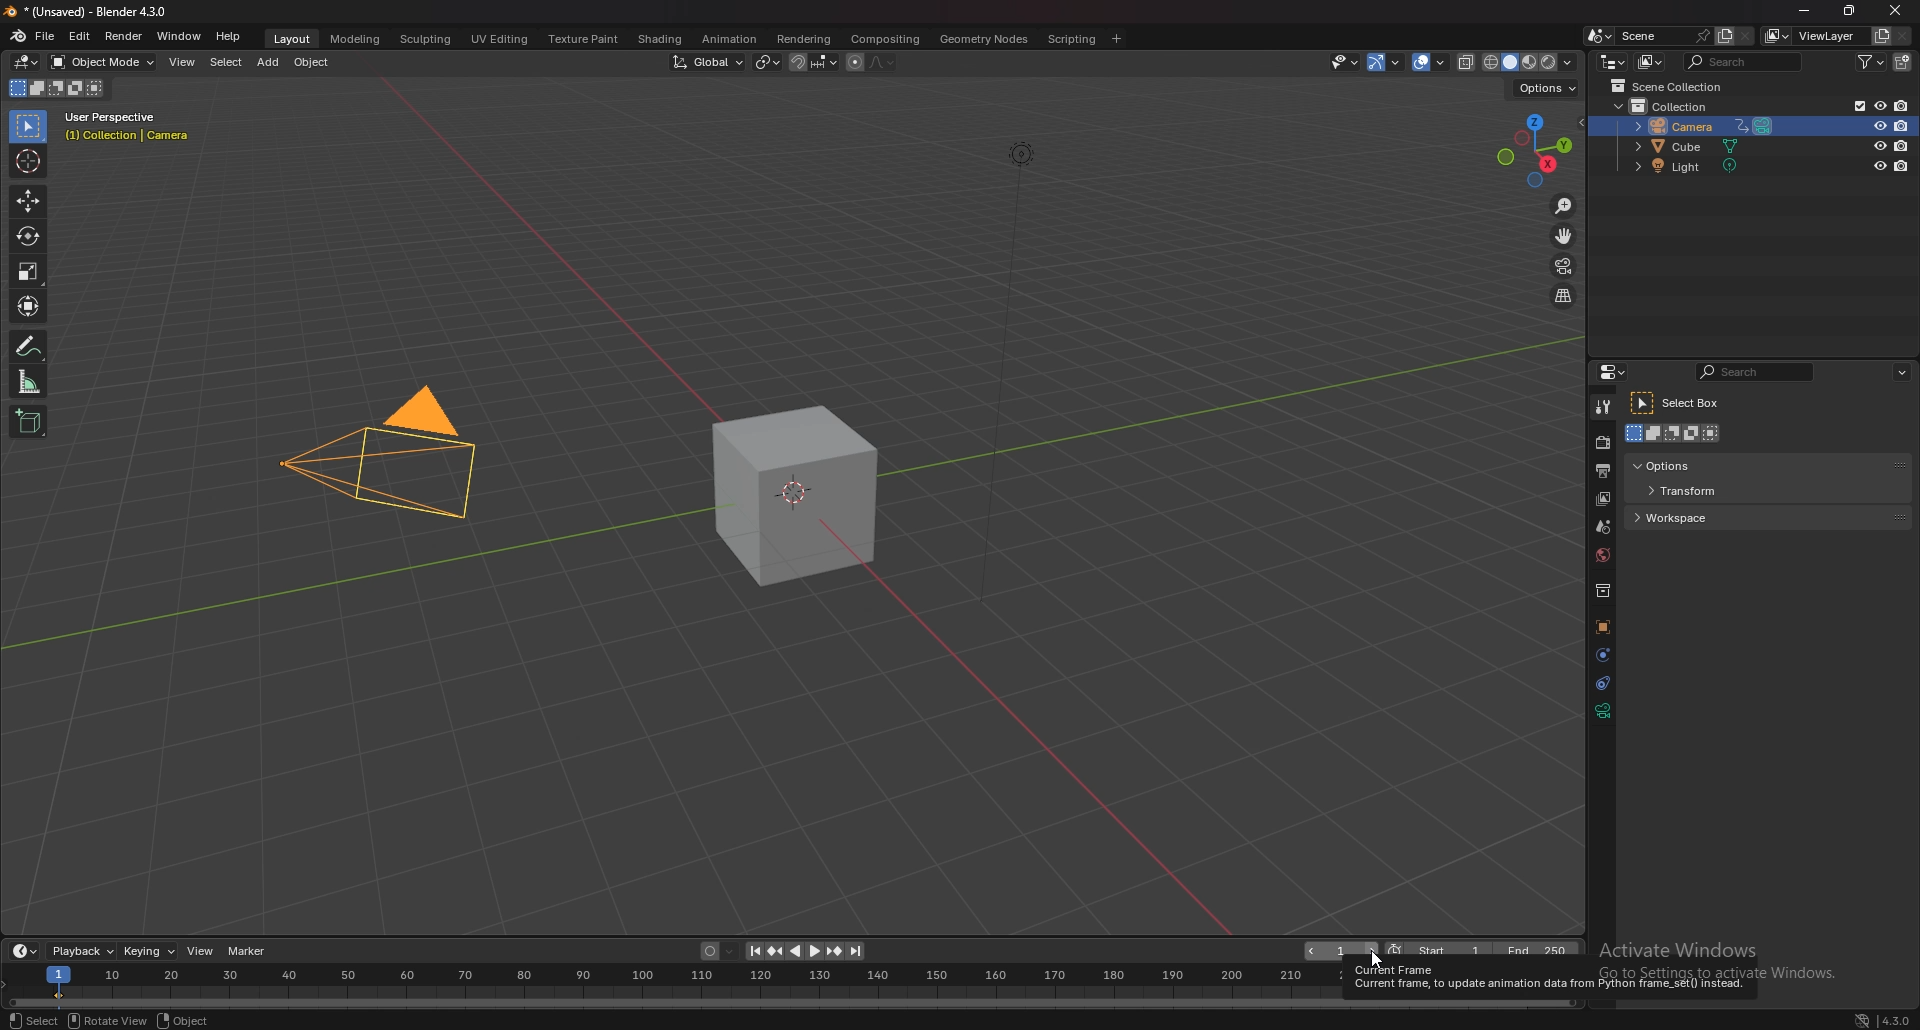  Describe the element at coordinates (1877, 127) in the screenshot. I see `hide in viewport` at that location.